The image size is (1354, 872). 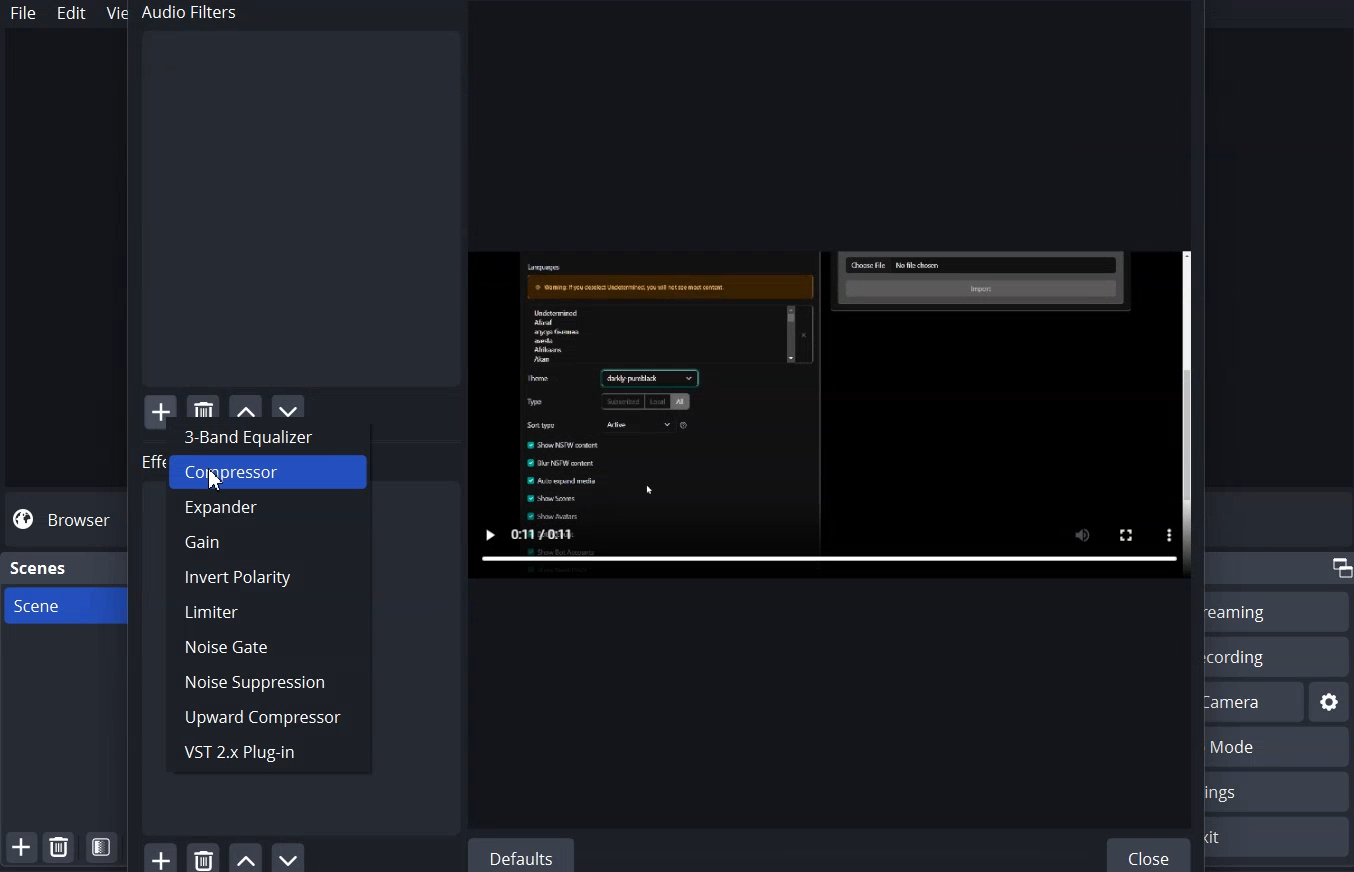 What do you see at coordinates (267, 473) in the screenshot?
I see `Compressor` at bounding box center [267, 473].